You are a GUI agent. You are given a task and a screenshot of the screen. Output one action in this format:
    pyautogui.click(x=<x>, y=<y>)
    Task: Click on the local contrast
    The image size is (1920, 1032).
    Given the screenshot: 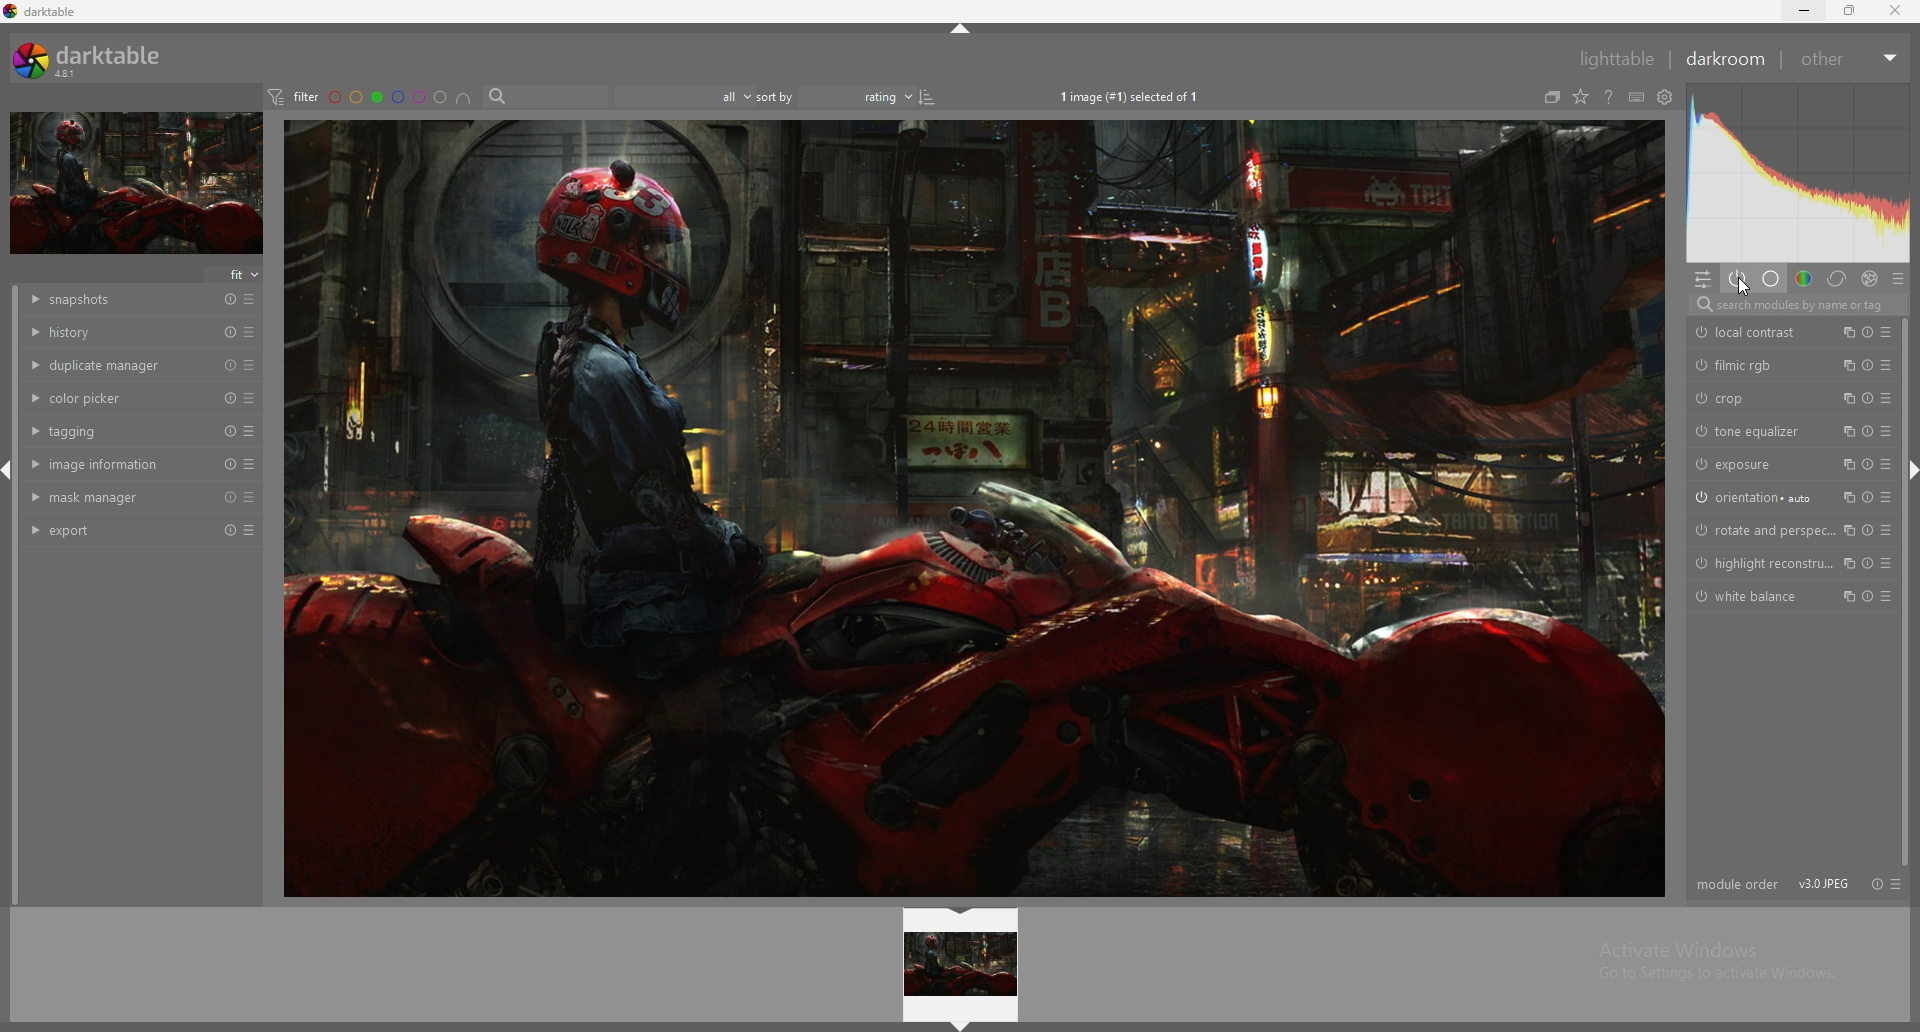 What is the action you would take?
    pyautogui.click(x=1754, y=333)
    